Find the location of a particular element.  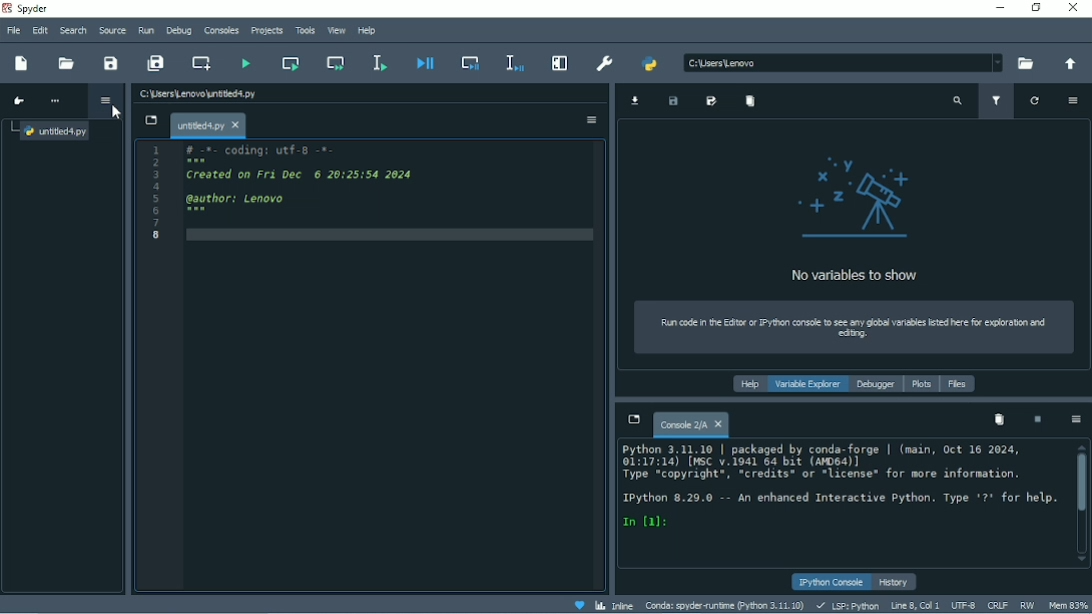

History is located at coordinates (894, 582).